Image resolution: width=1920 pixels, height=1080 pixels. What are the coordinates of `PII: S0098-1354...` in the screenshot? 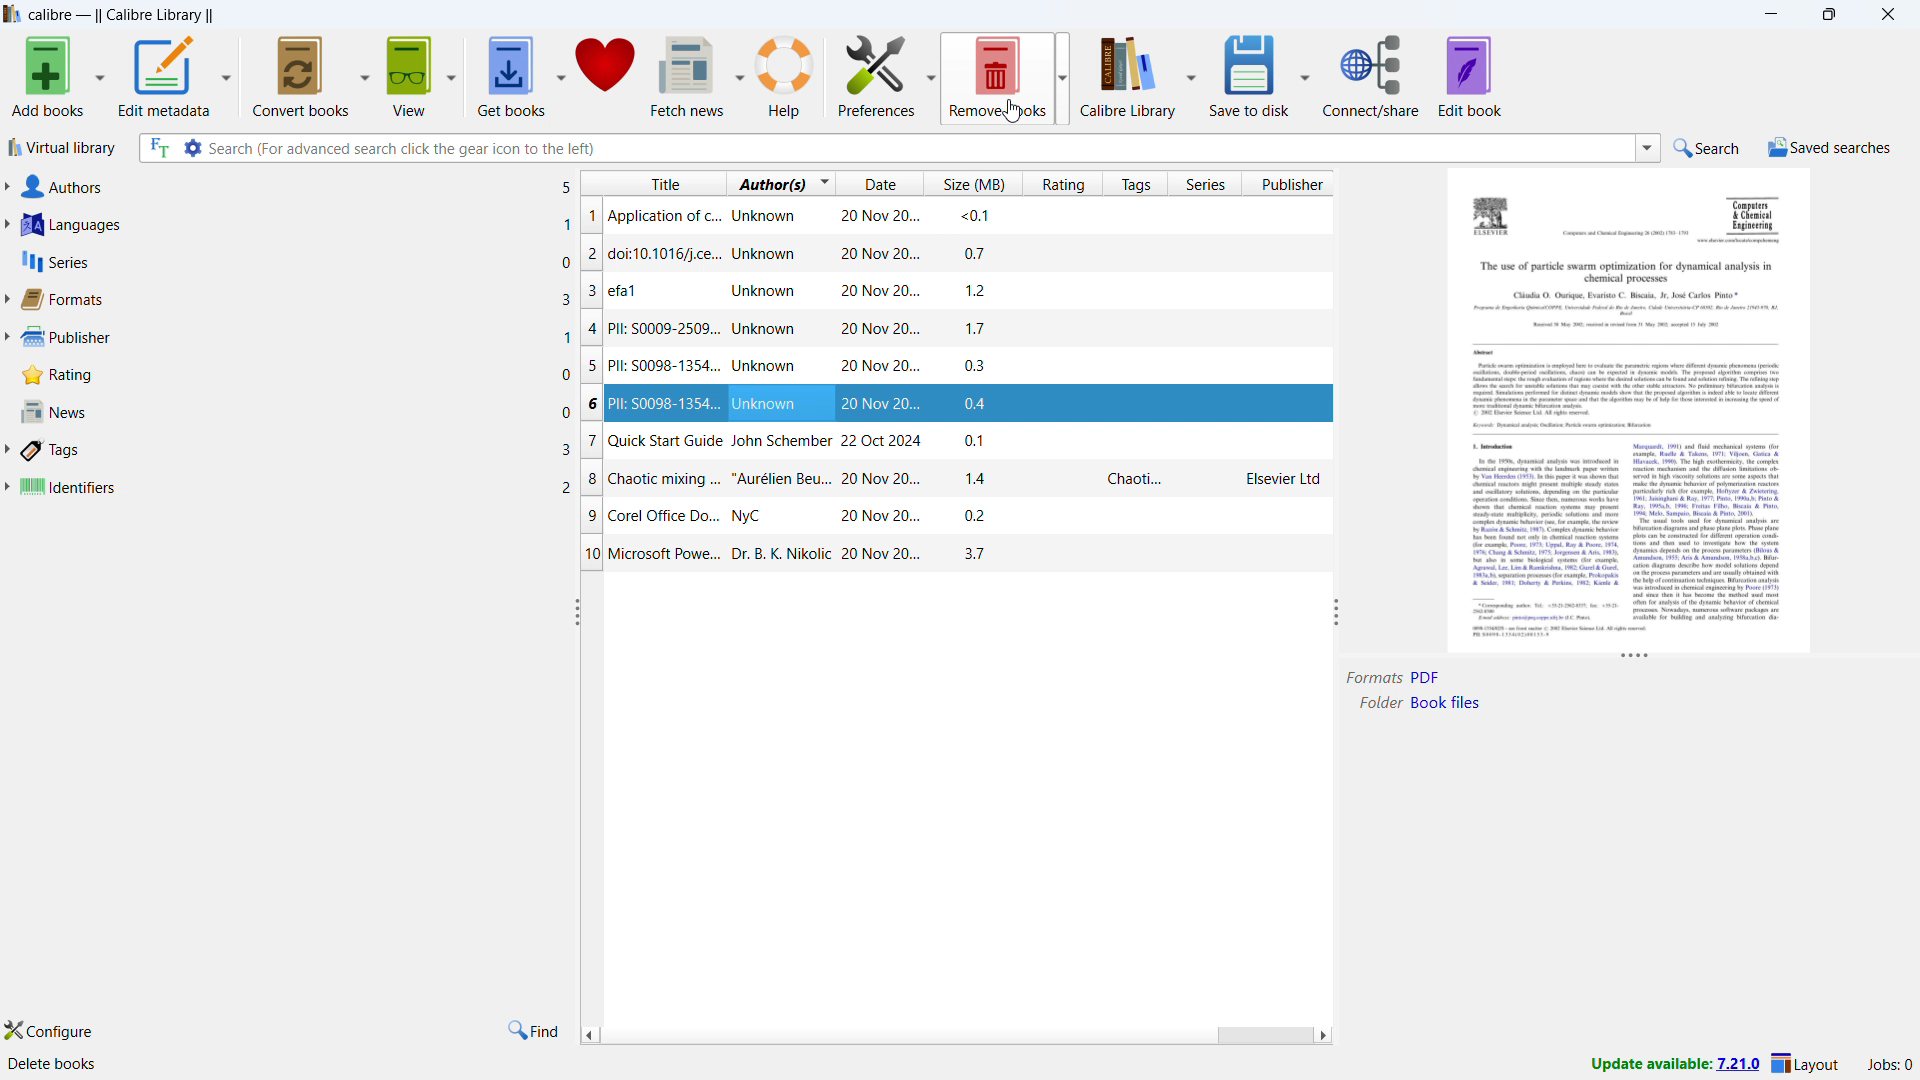 It's located at (962, 367).